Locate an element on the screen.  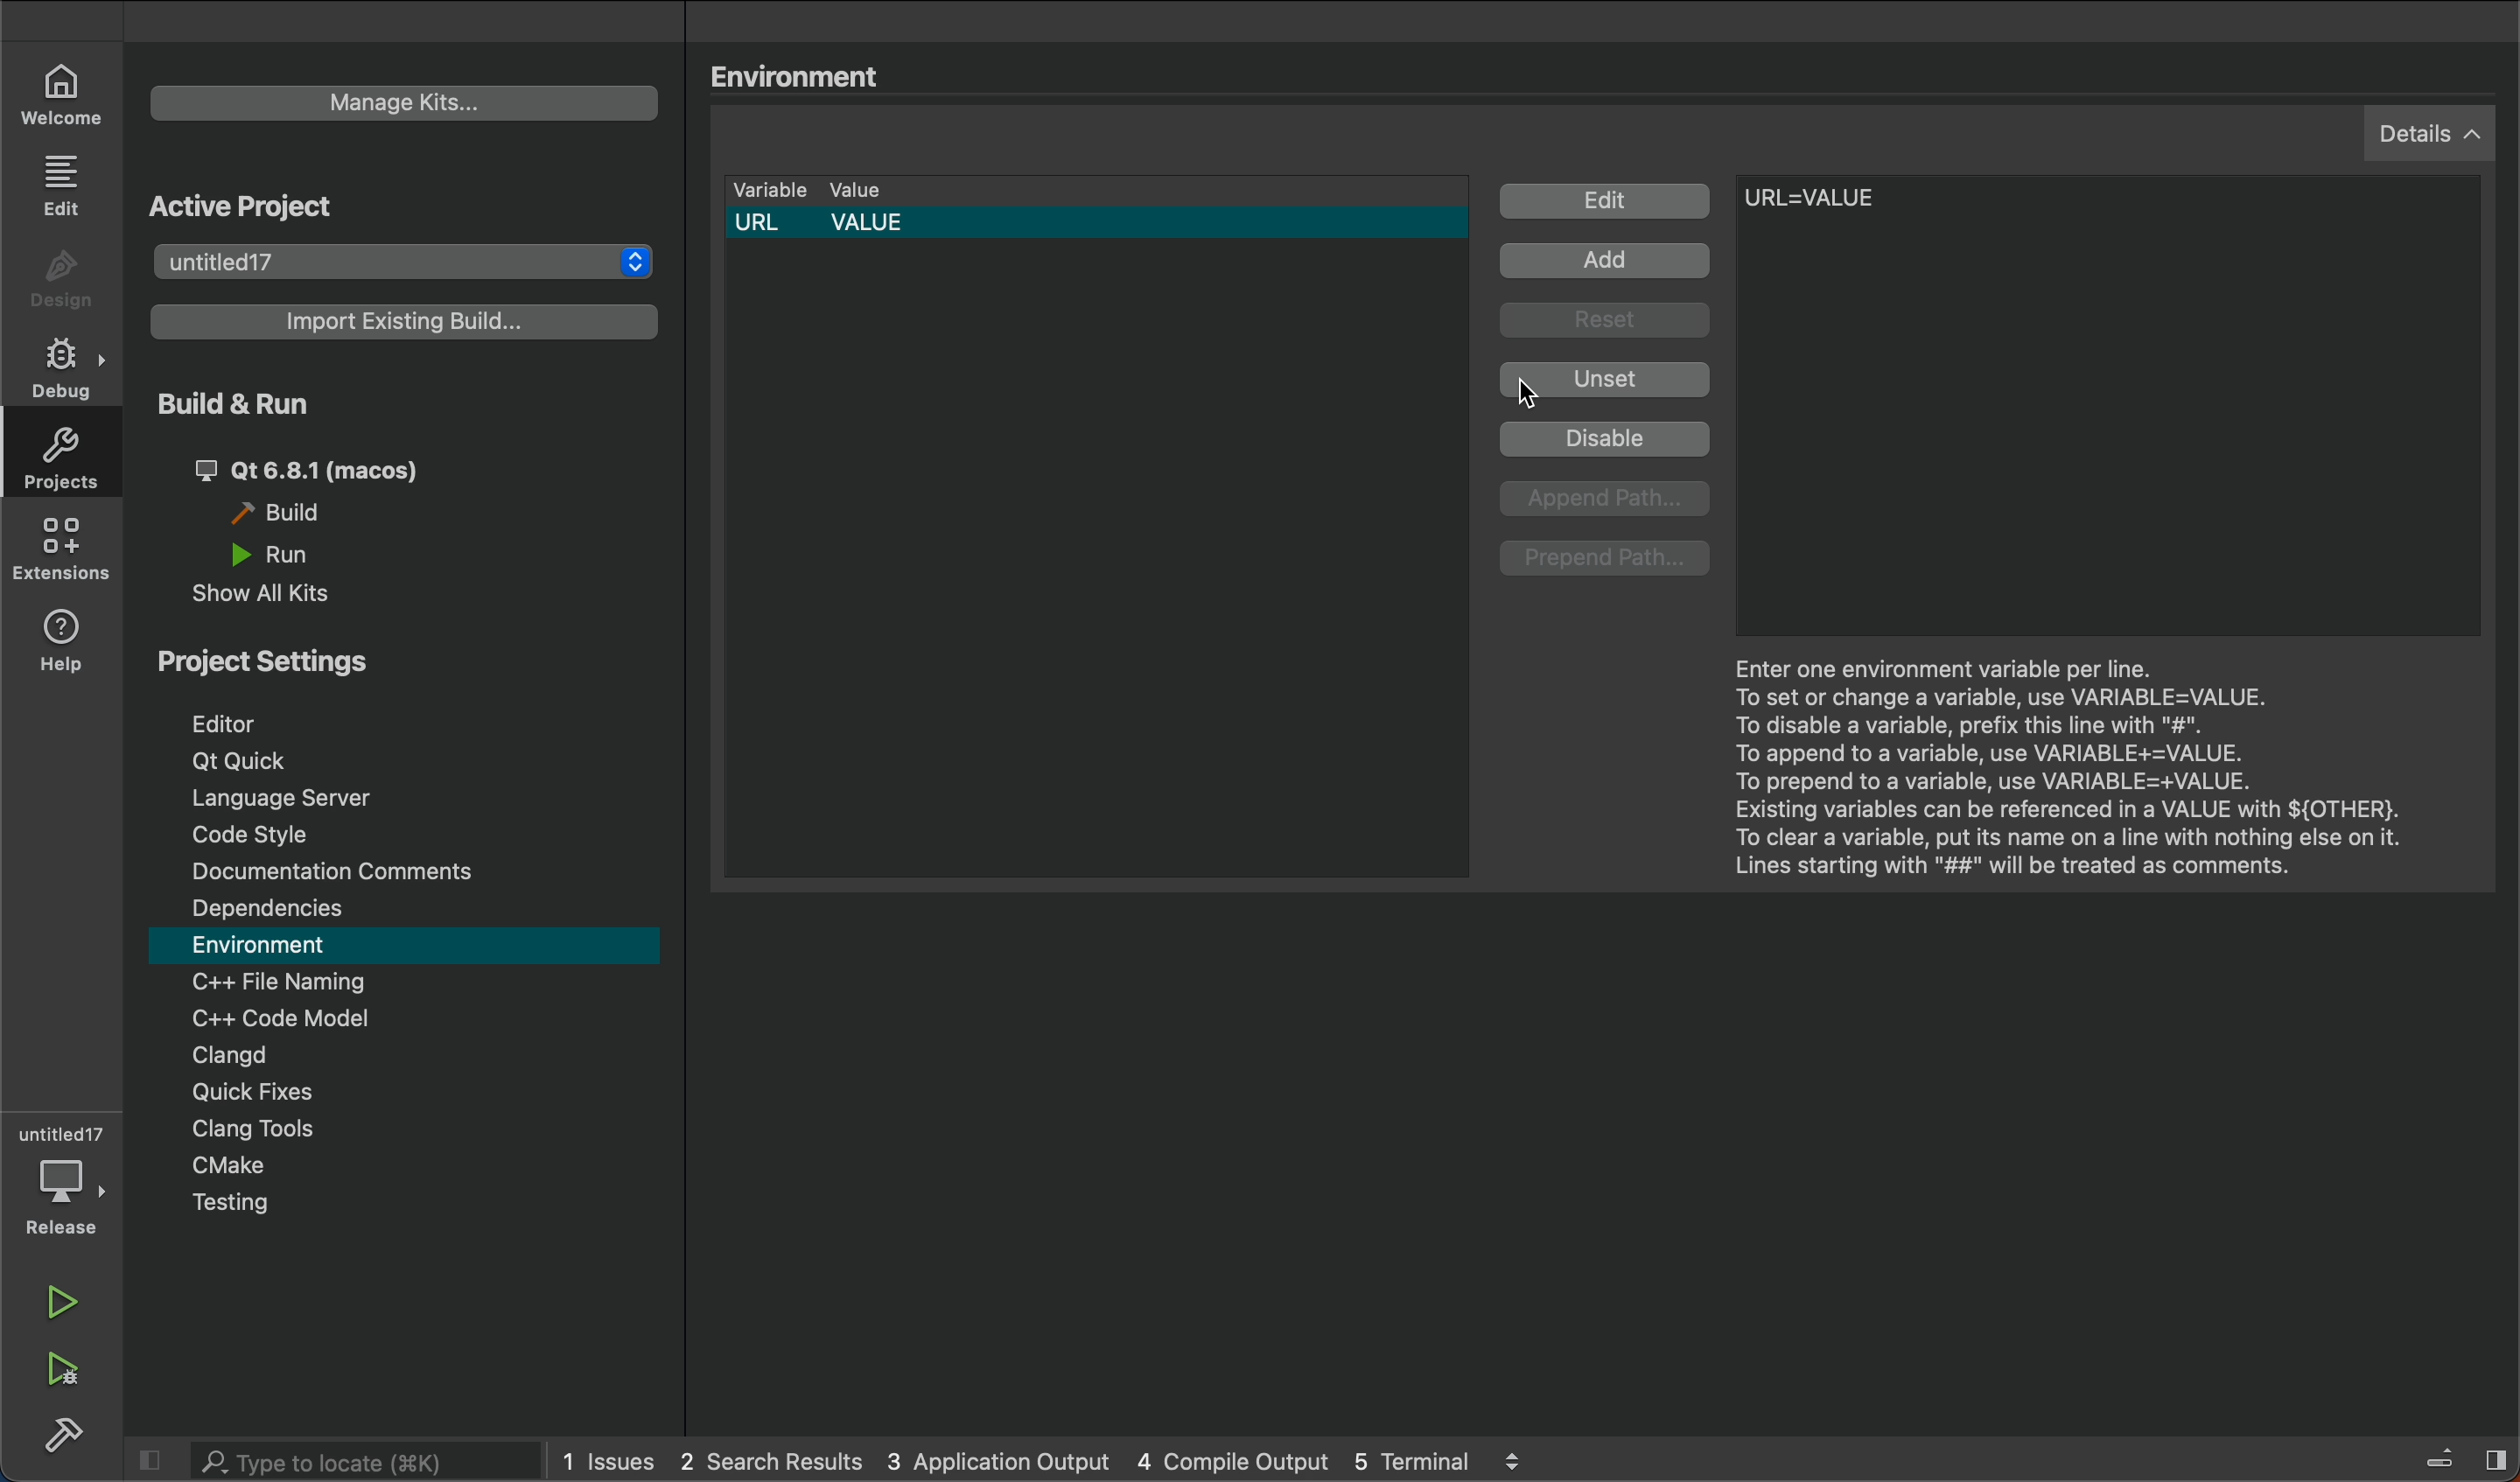
quick fixes is located at coordinates (249, 1092).